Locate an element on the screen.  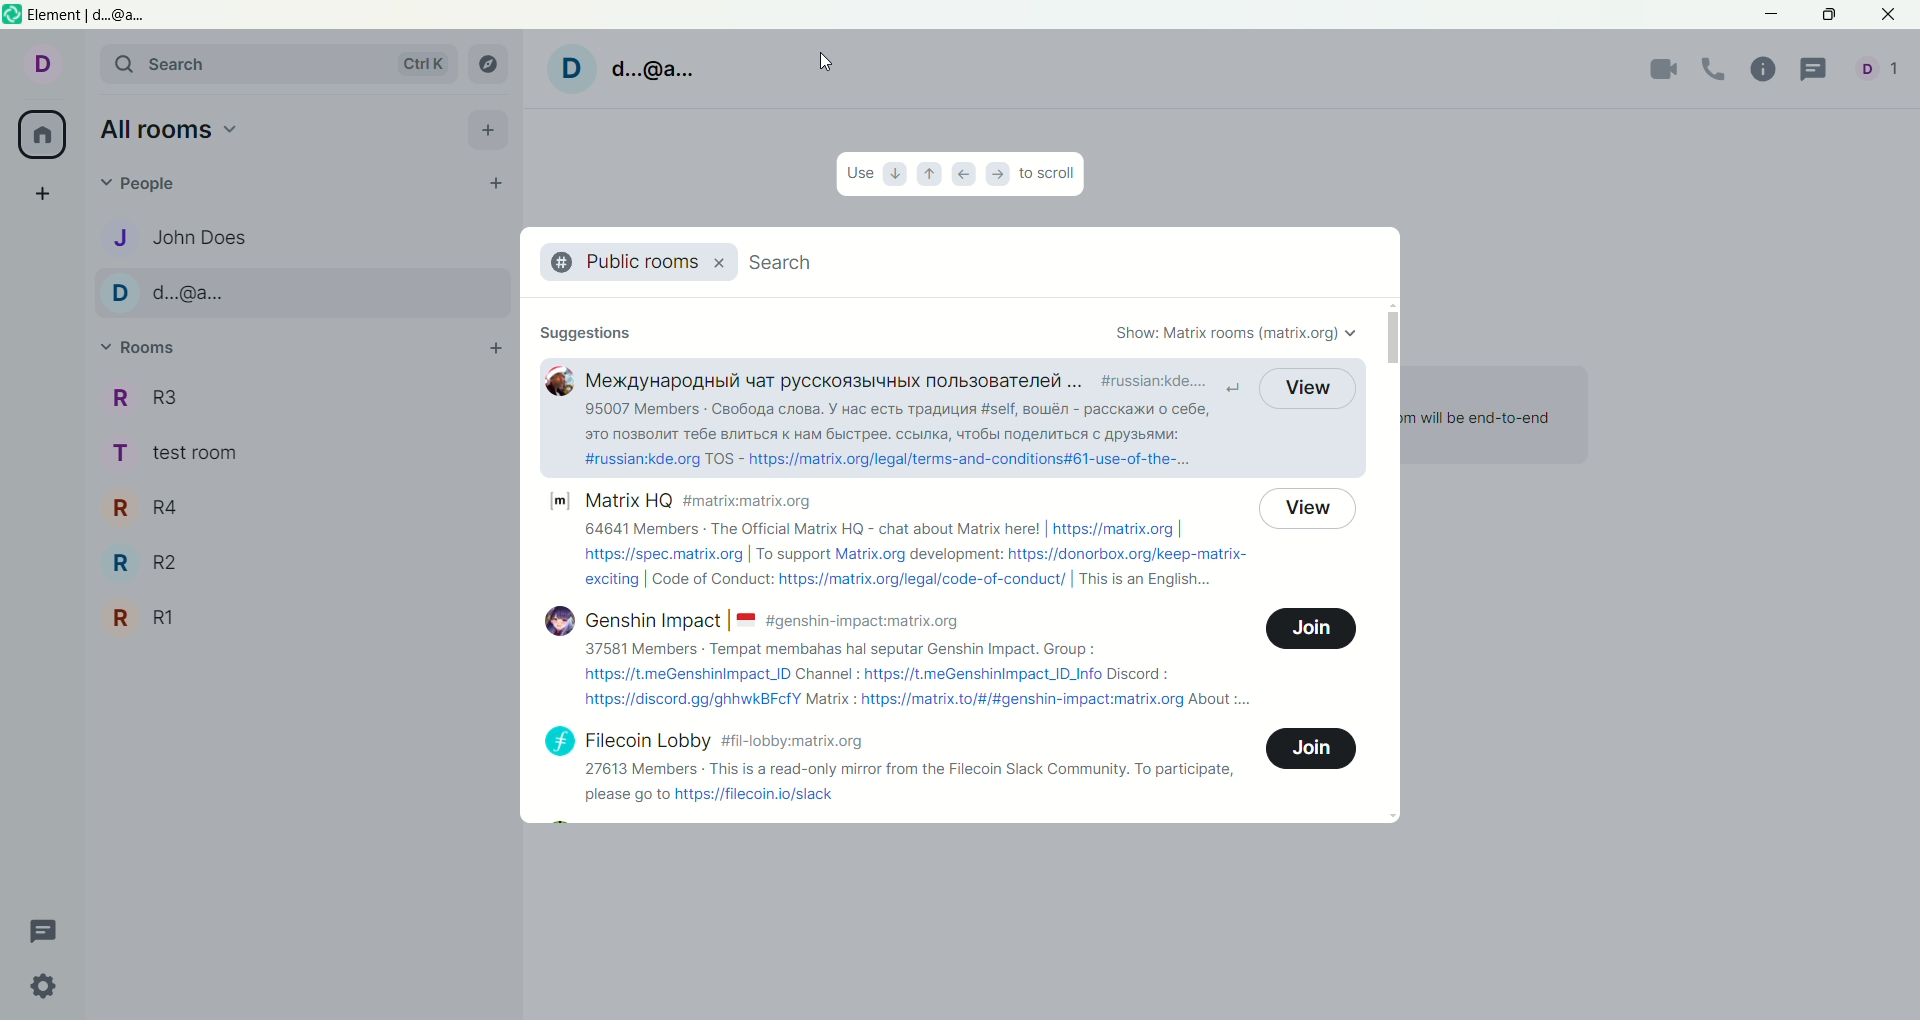
threads is located at coordinates (46, 932).